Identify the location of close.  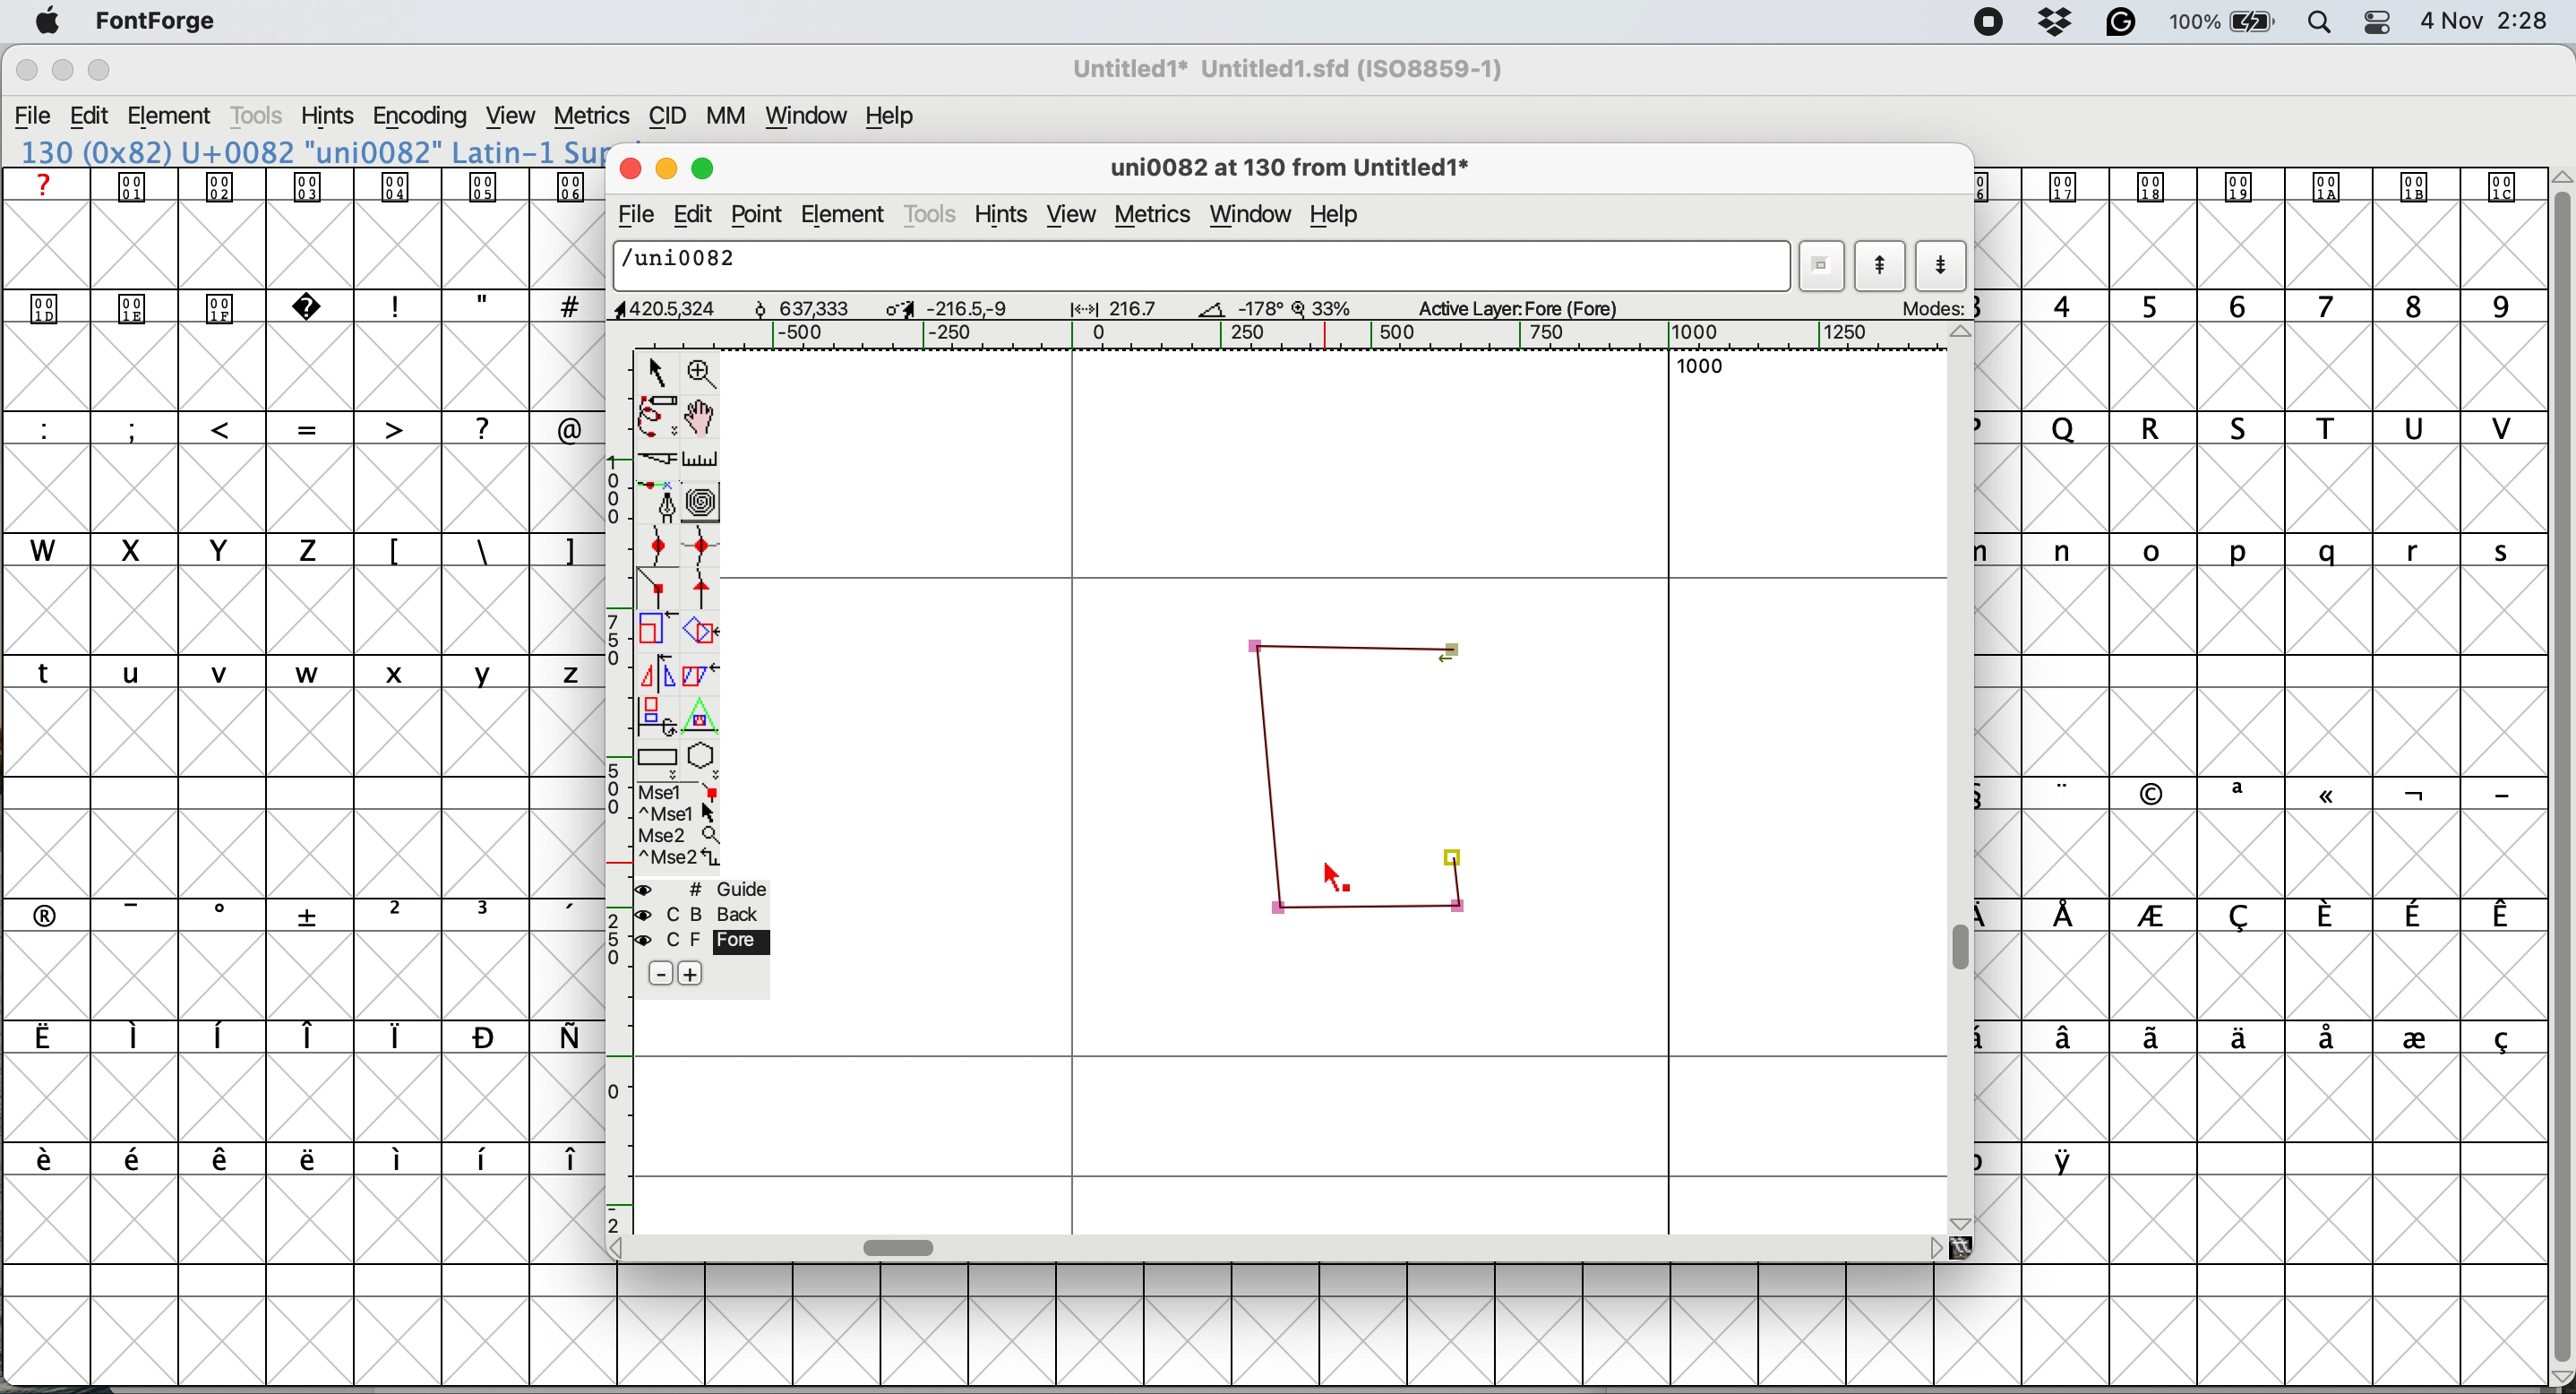
(626, 165).